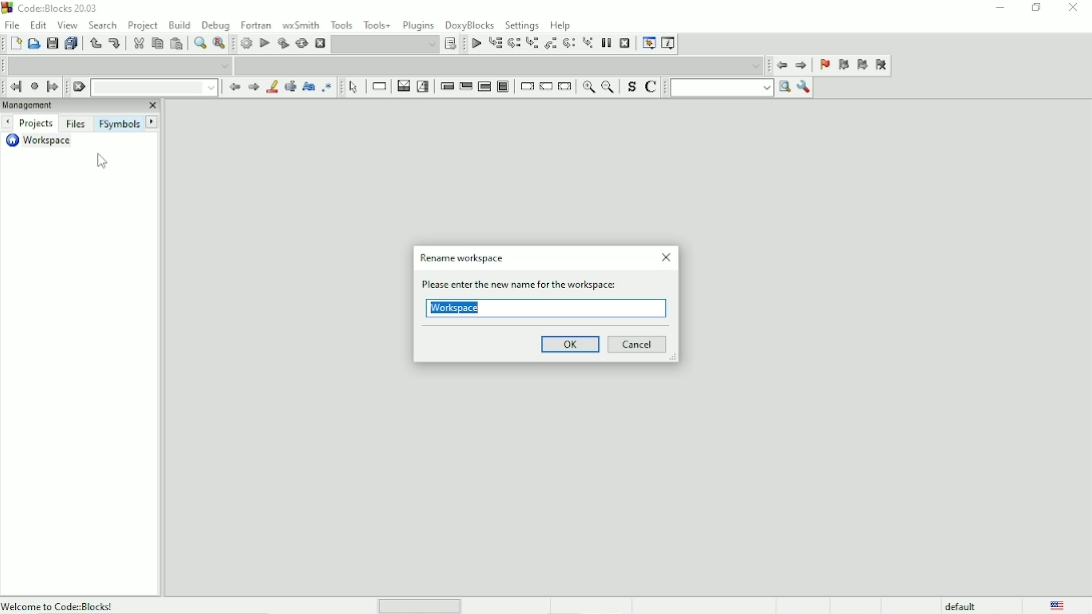 The image size is (1092, 614). What do you see at coordinates (179, 24) in the screenshot?
I see `Build` at bounding box center [179, 24].